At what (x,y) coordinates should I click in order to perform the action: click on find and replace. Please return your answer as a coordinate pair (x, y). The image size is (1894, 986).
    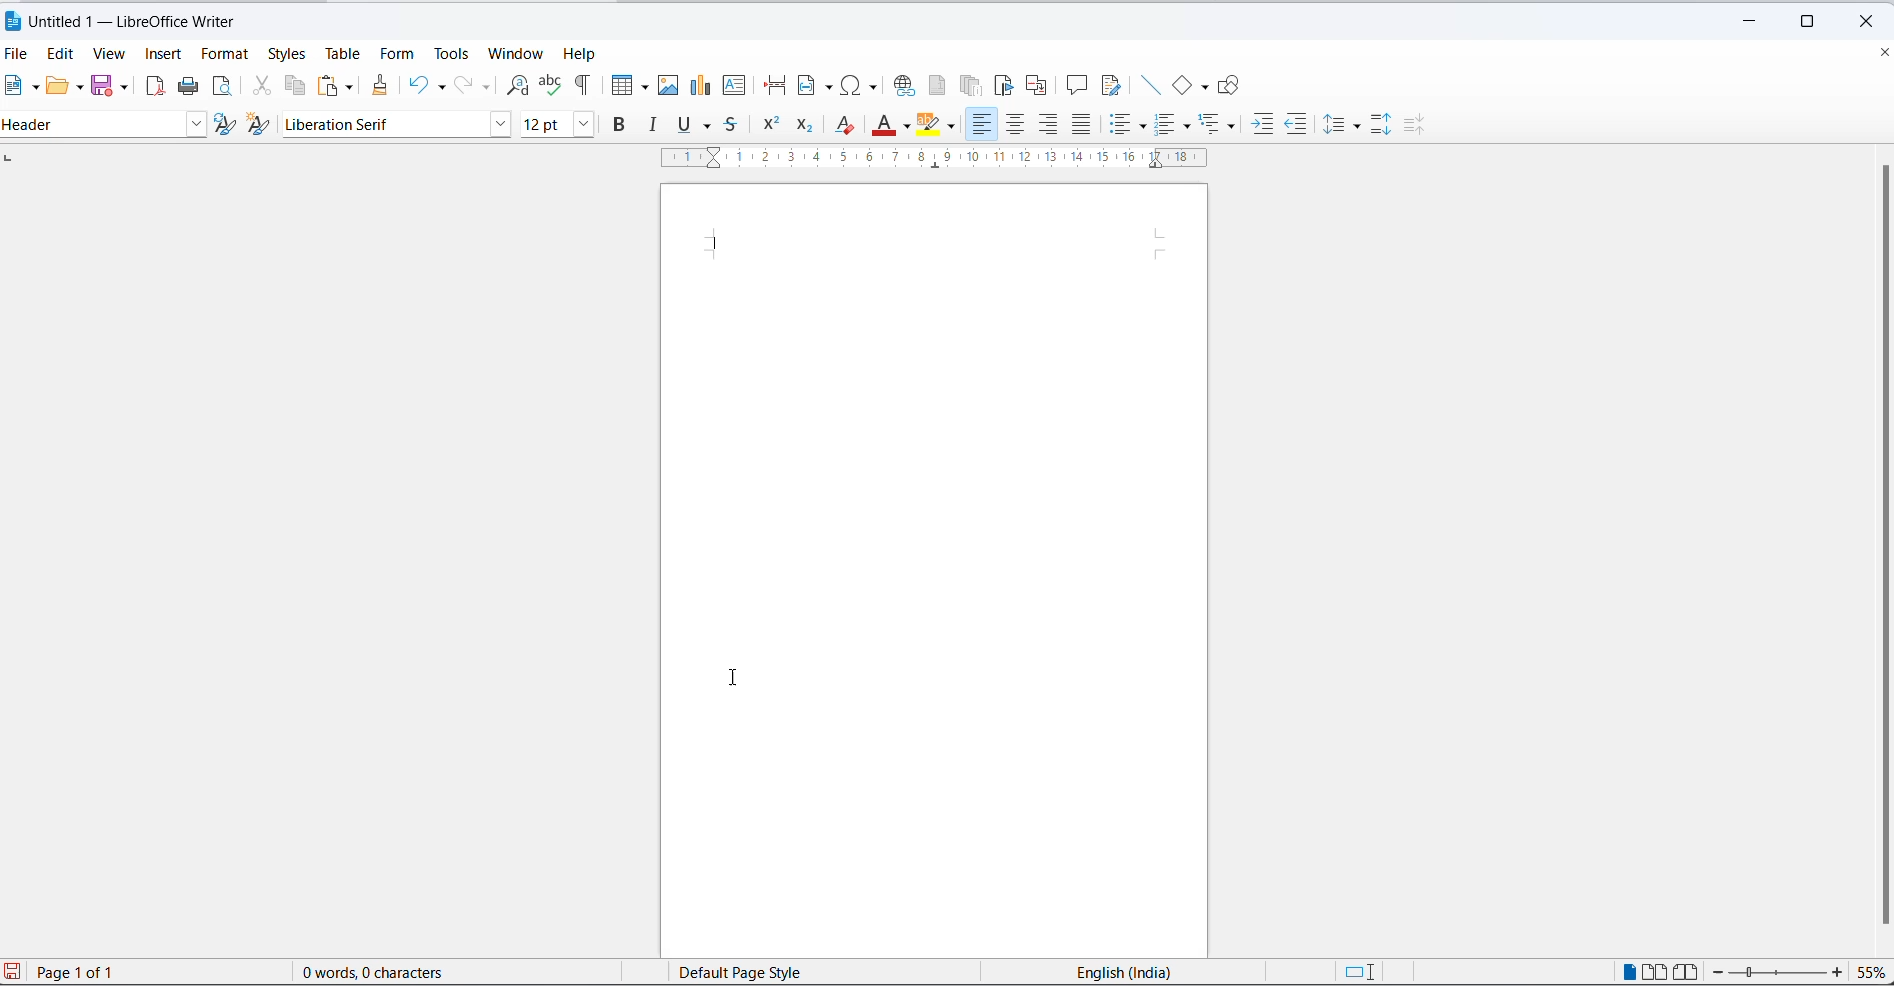
    Looking at the image, I should click on (519, 83).